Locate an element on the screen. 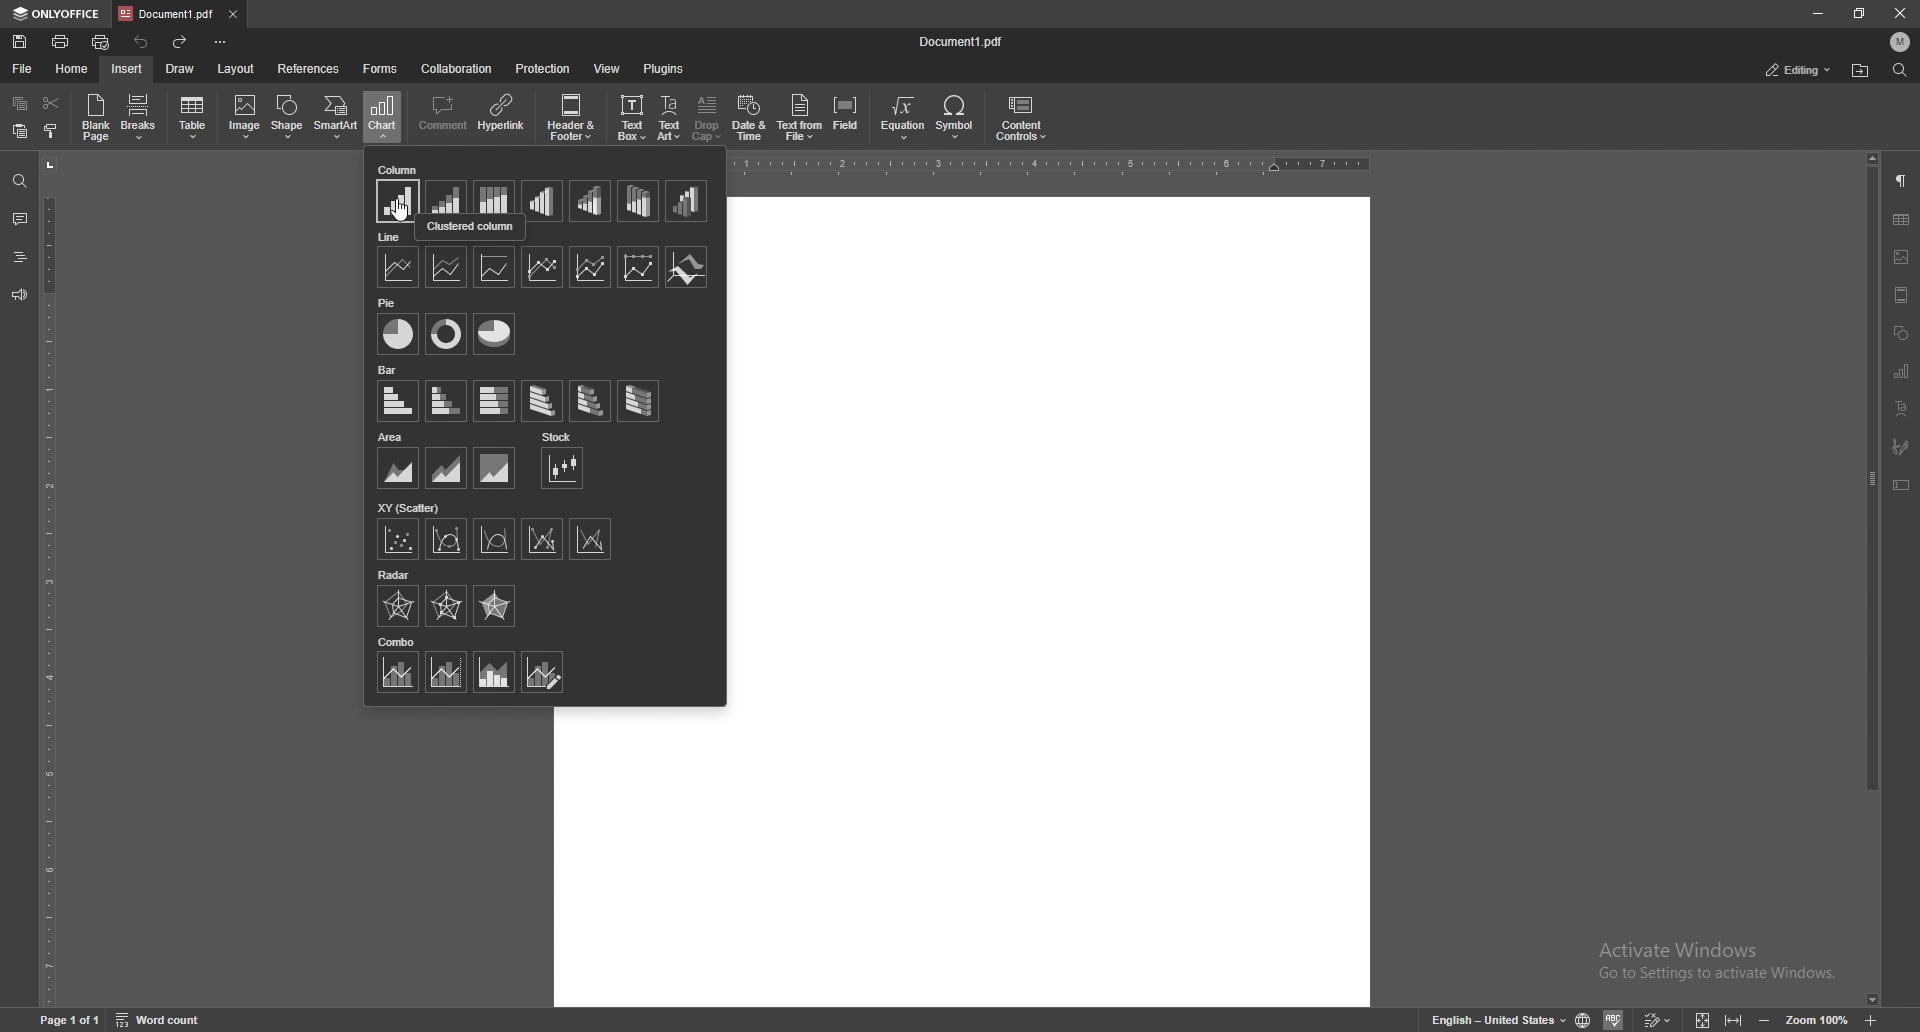 This screenshot has width=1920, height=1032. minimize is located at coordinates (1761, 1021).